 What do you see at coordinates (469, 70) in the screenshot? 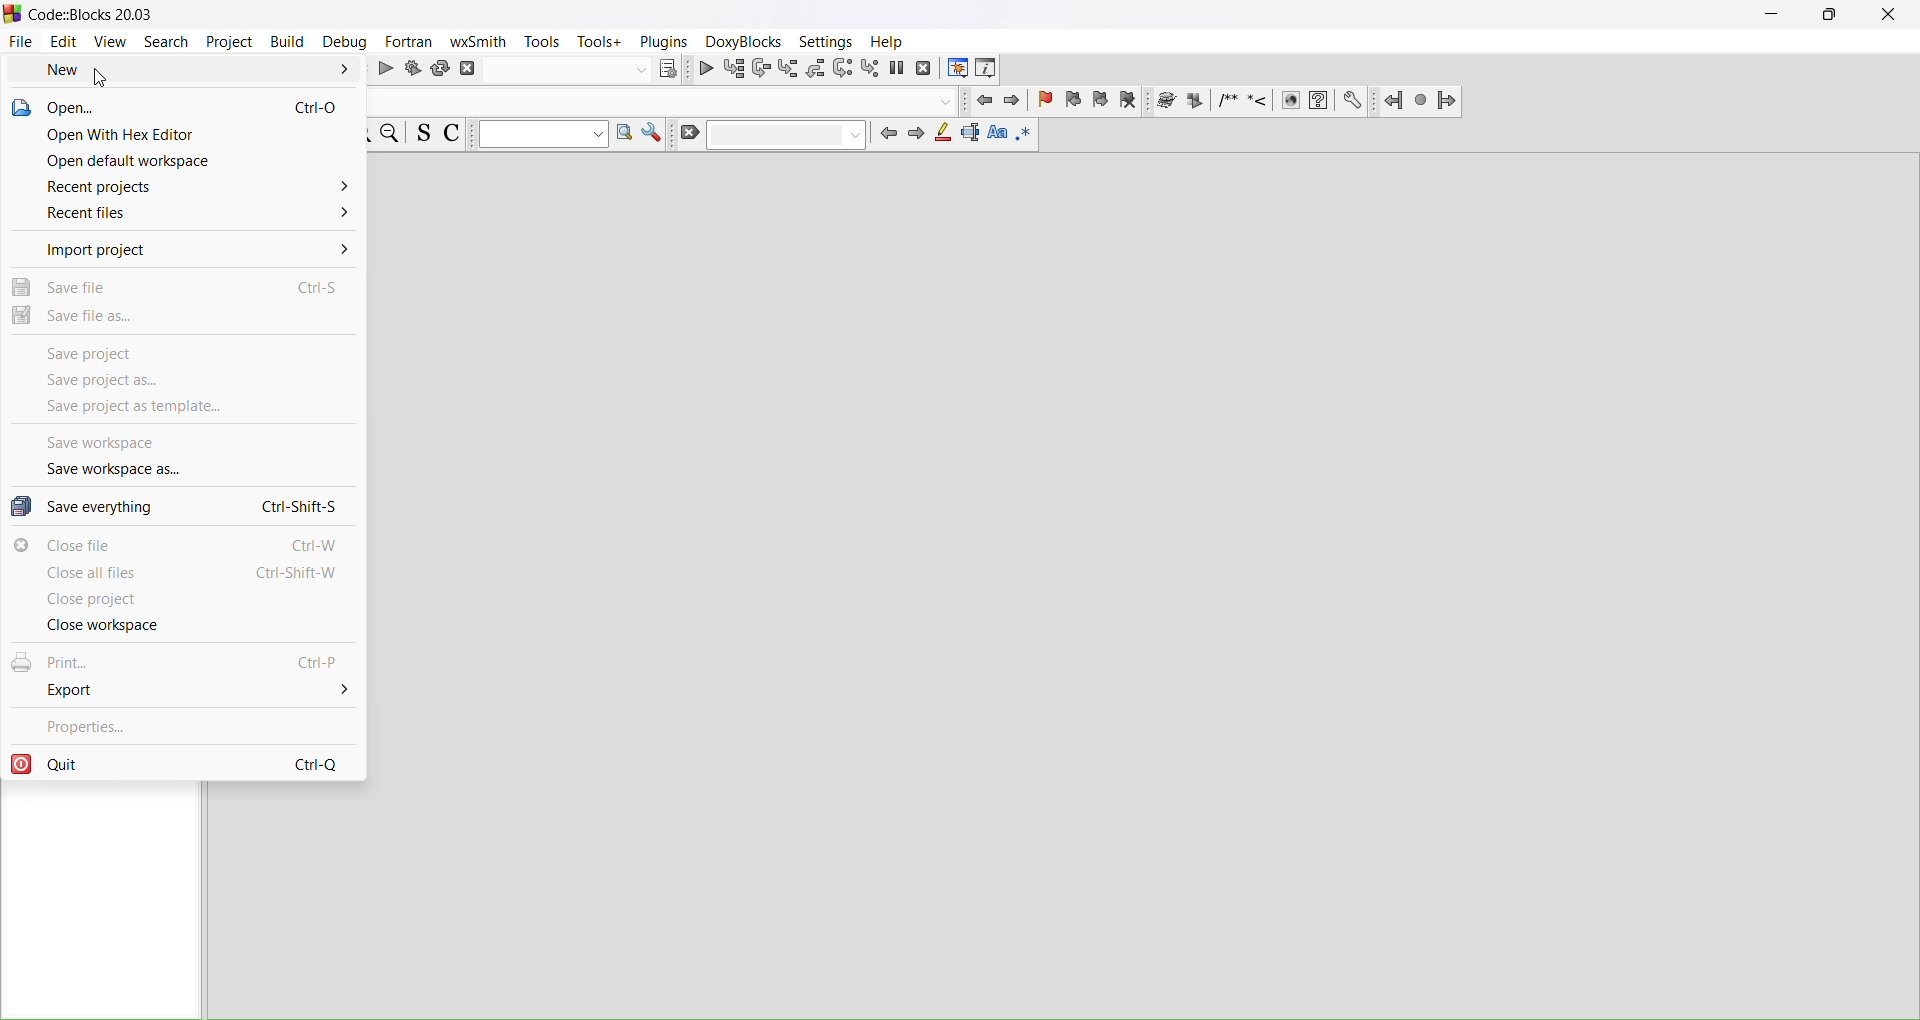
I see `abort` at bounding box center [469, 70].